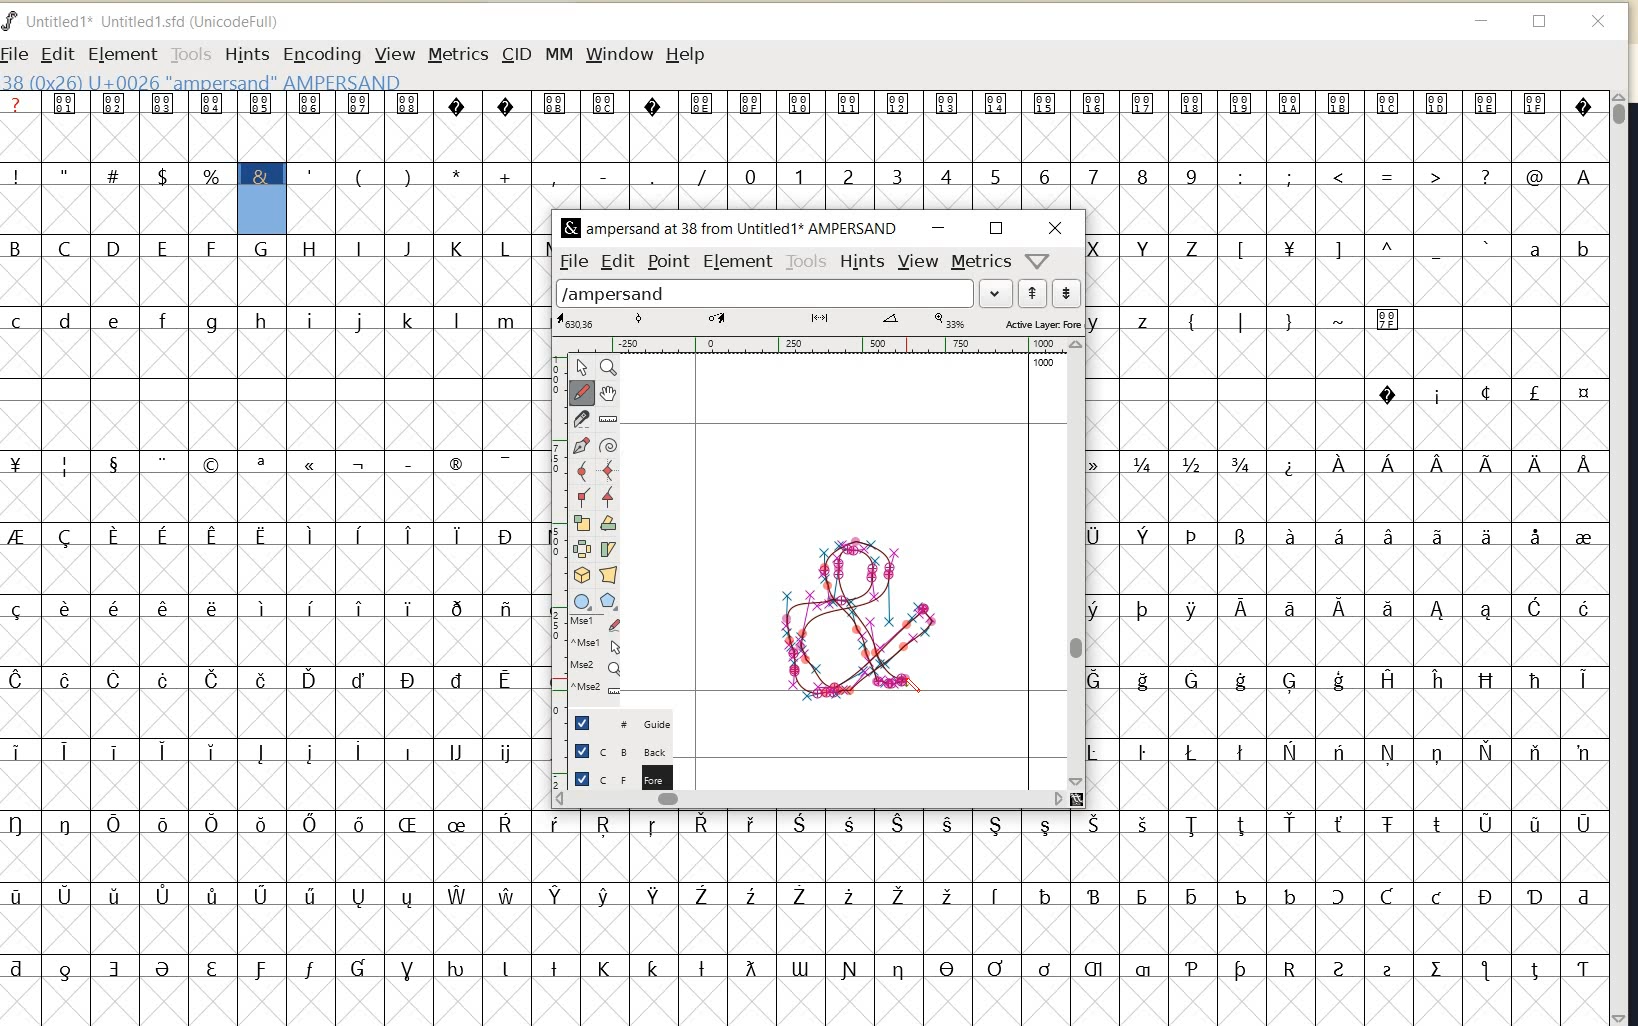 The image size is (1638, 1026). I want to click on close, so click(1600, 21).